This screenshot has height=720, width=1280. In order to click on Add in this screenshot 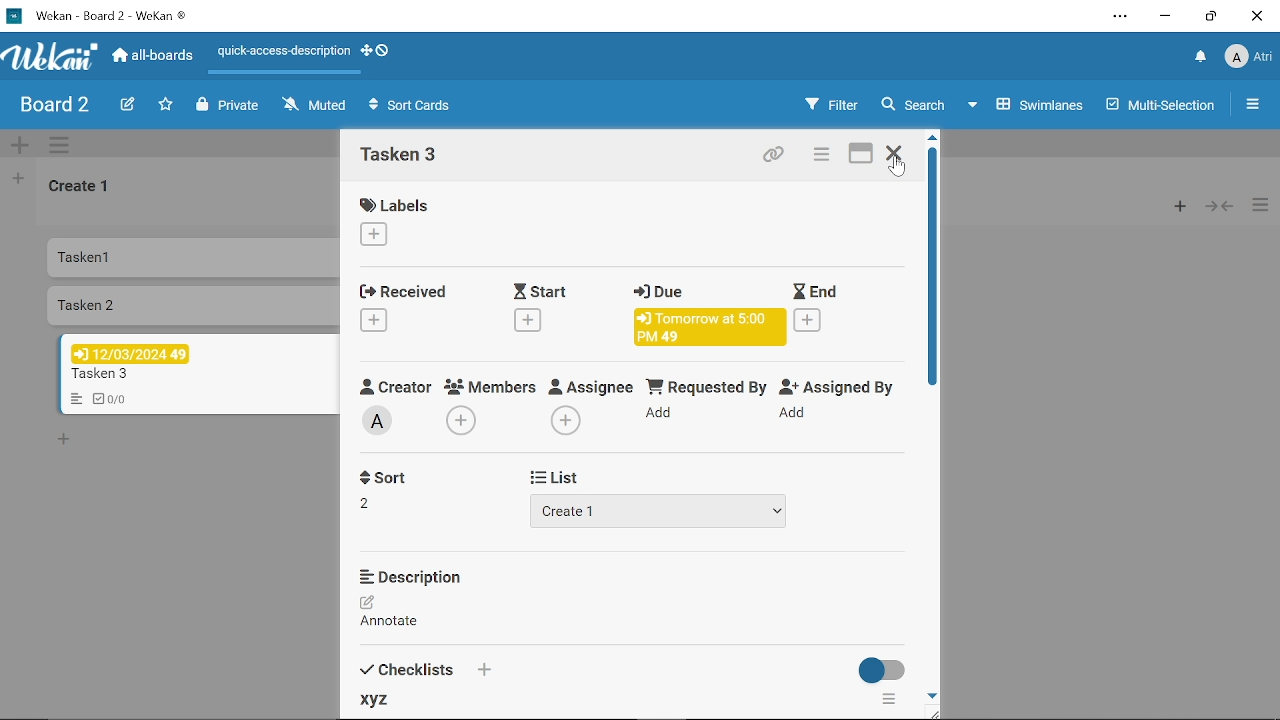, I will do `click(16, 178)`.